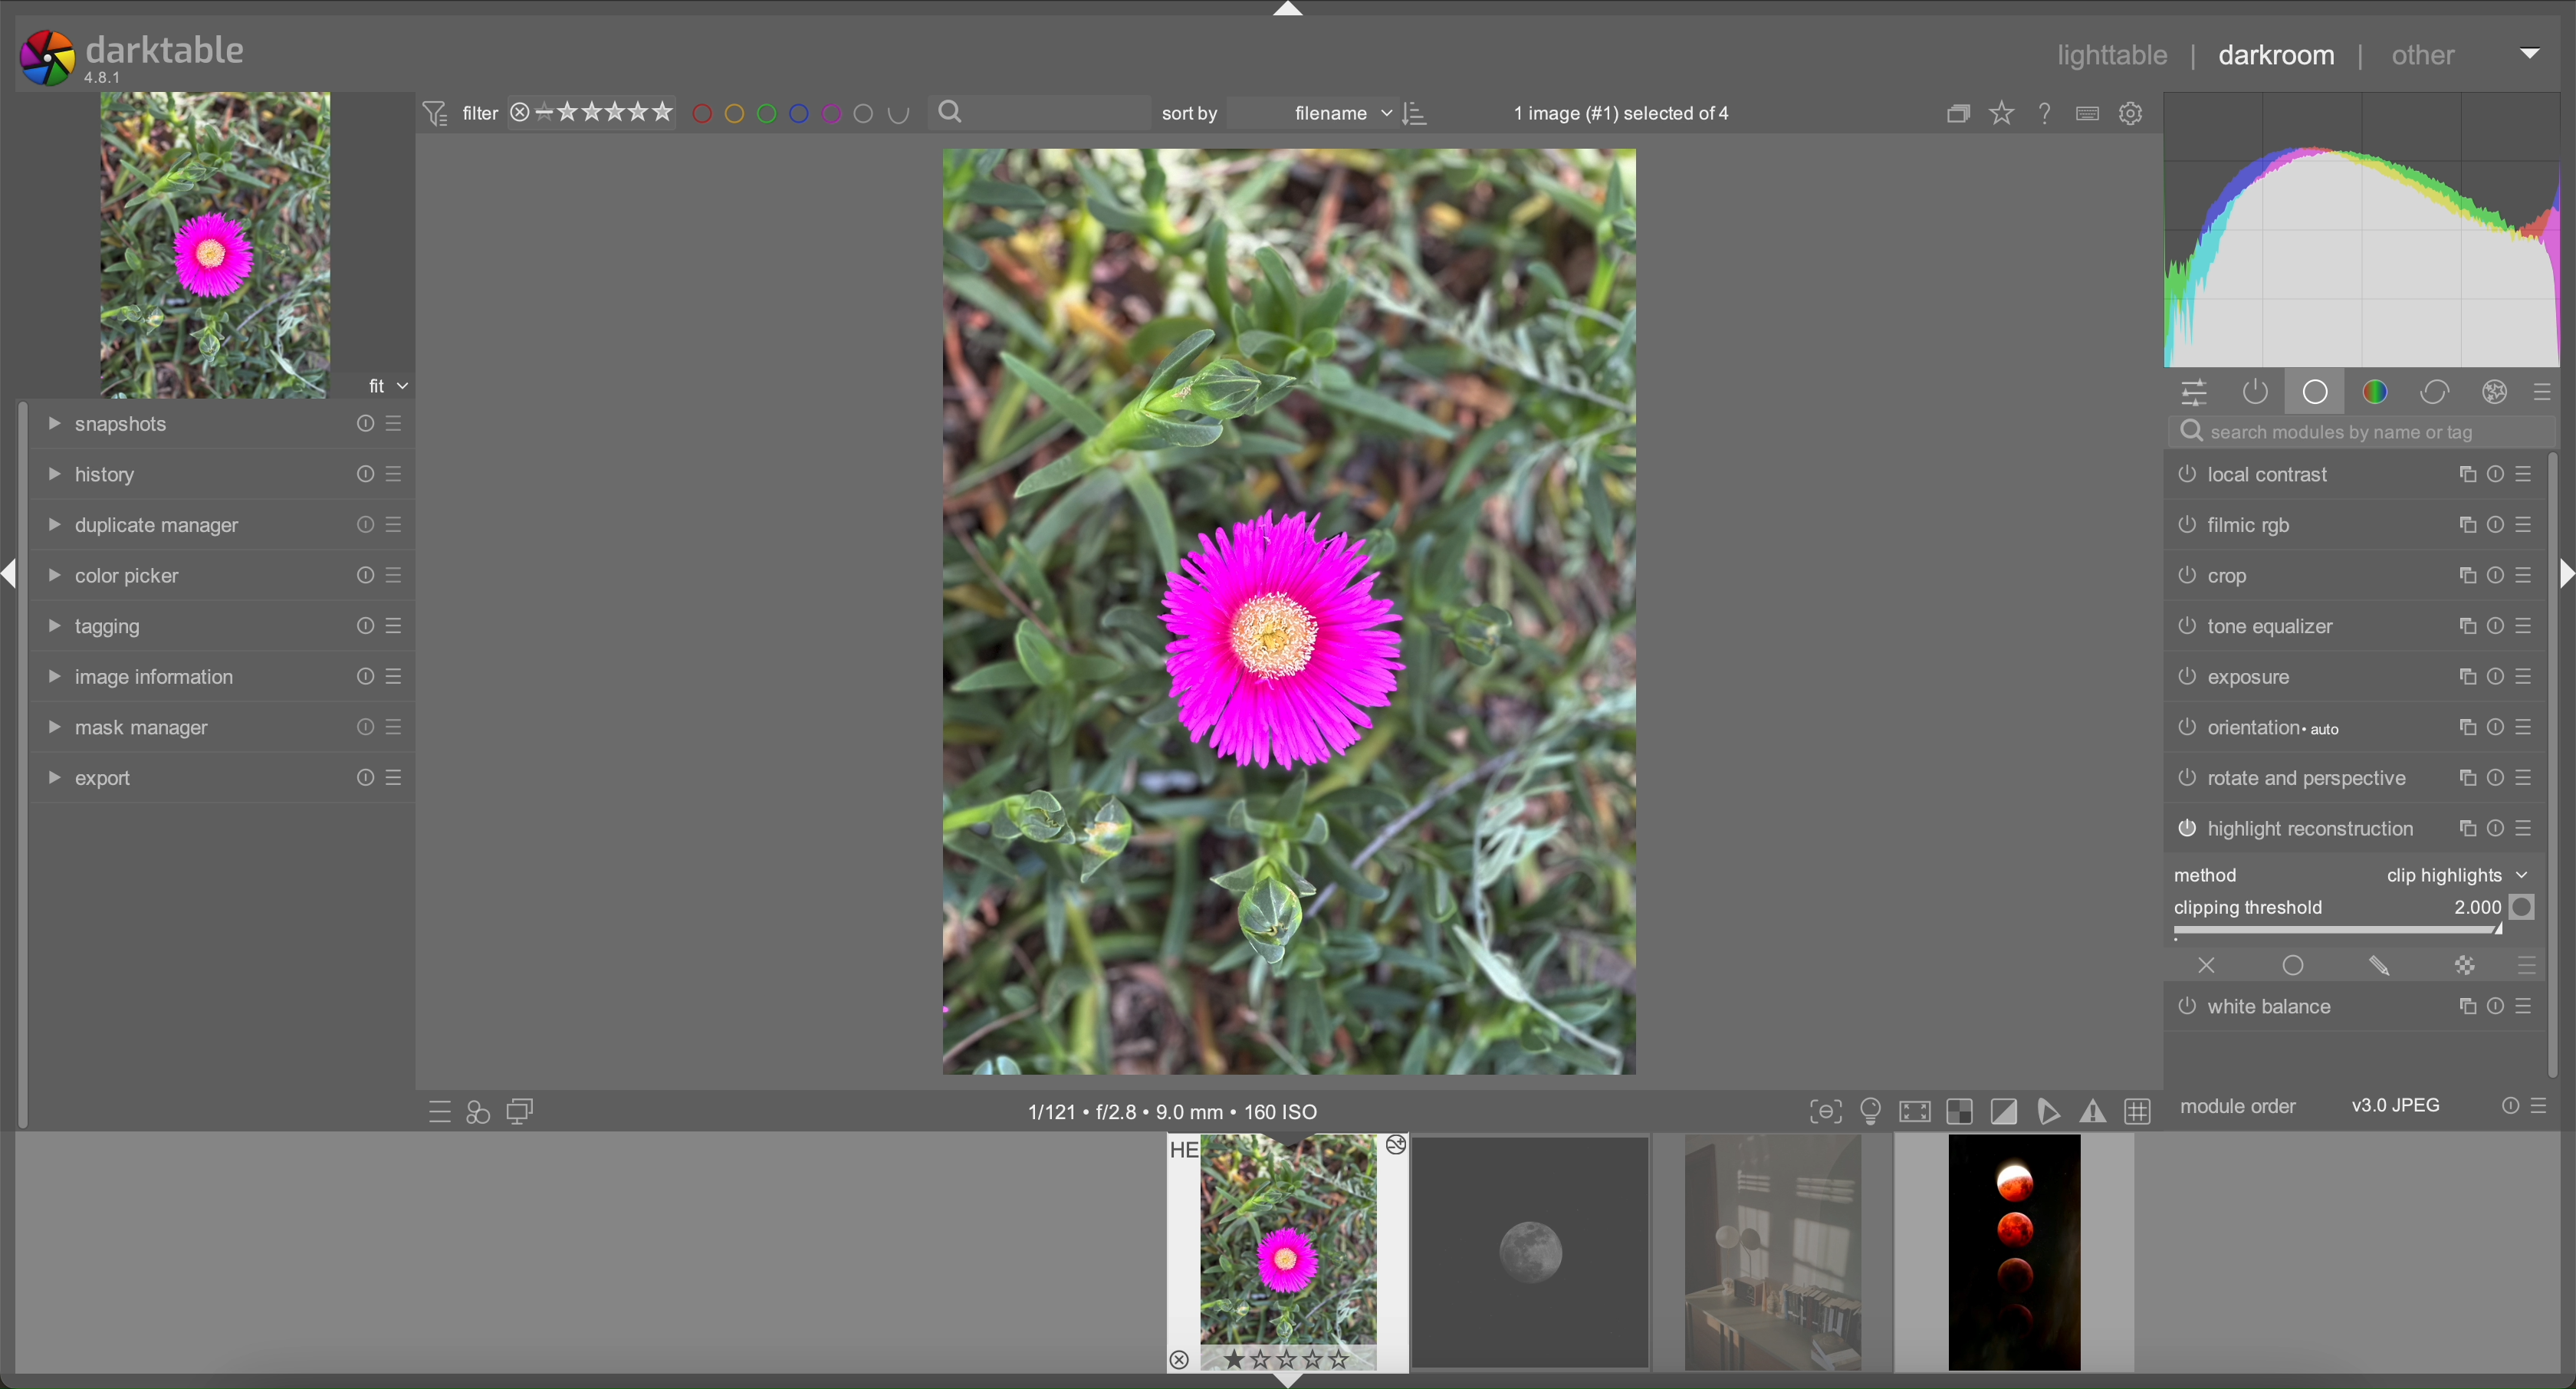  Describe the element at coordinates (2009, 1112) in the screenshot. I see `toggle cliping indication` at that location.